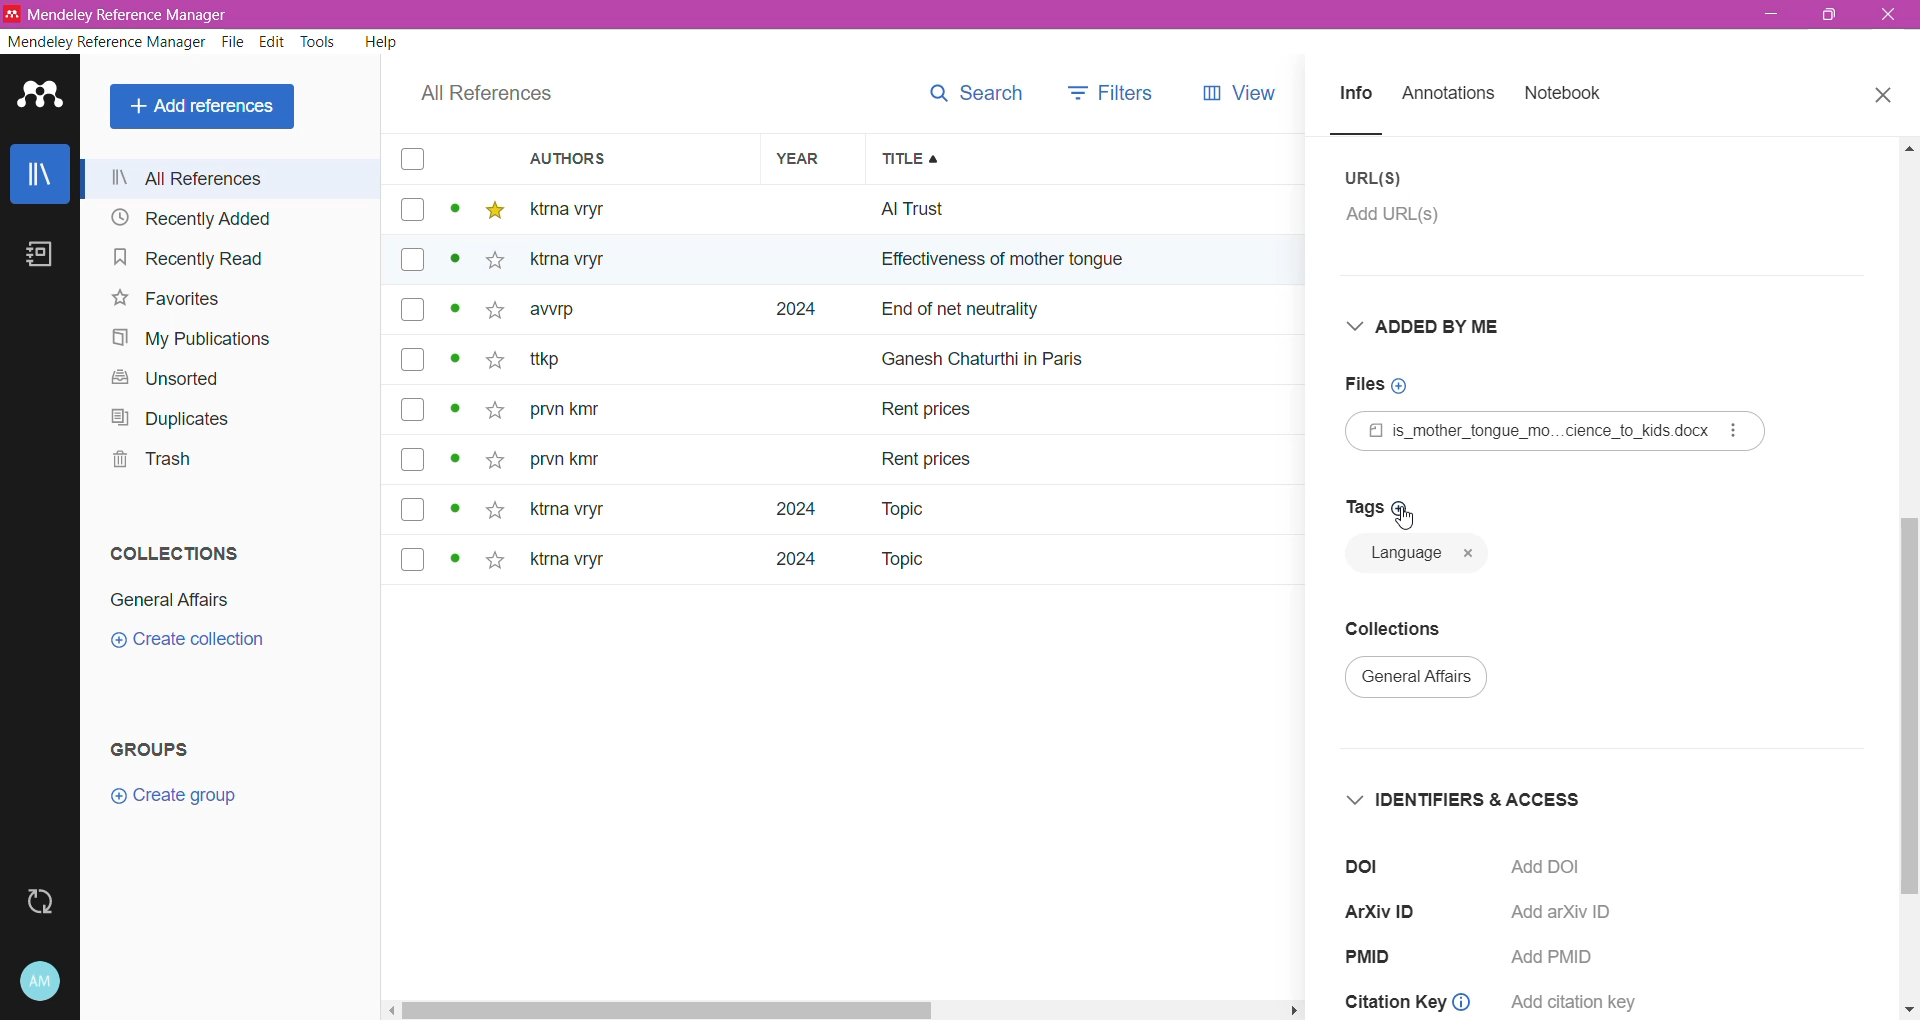 This screenshot has width=1920, height=1020. Describe the element at coordinates (488, 317) in the screenshot. I see `star` at that location.